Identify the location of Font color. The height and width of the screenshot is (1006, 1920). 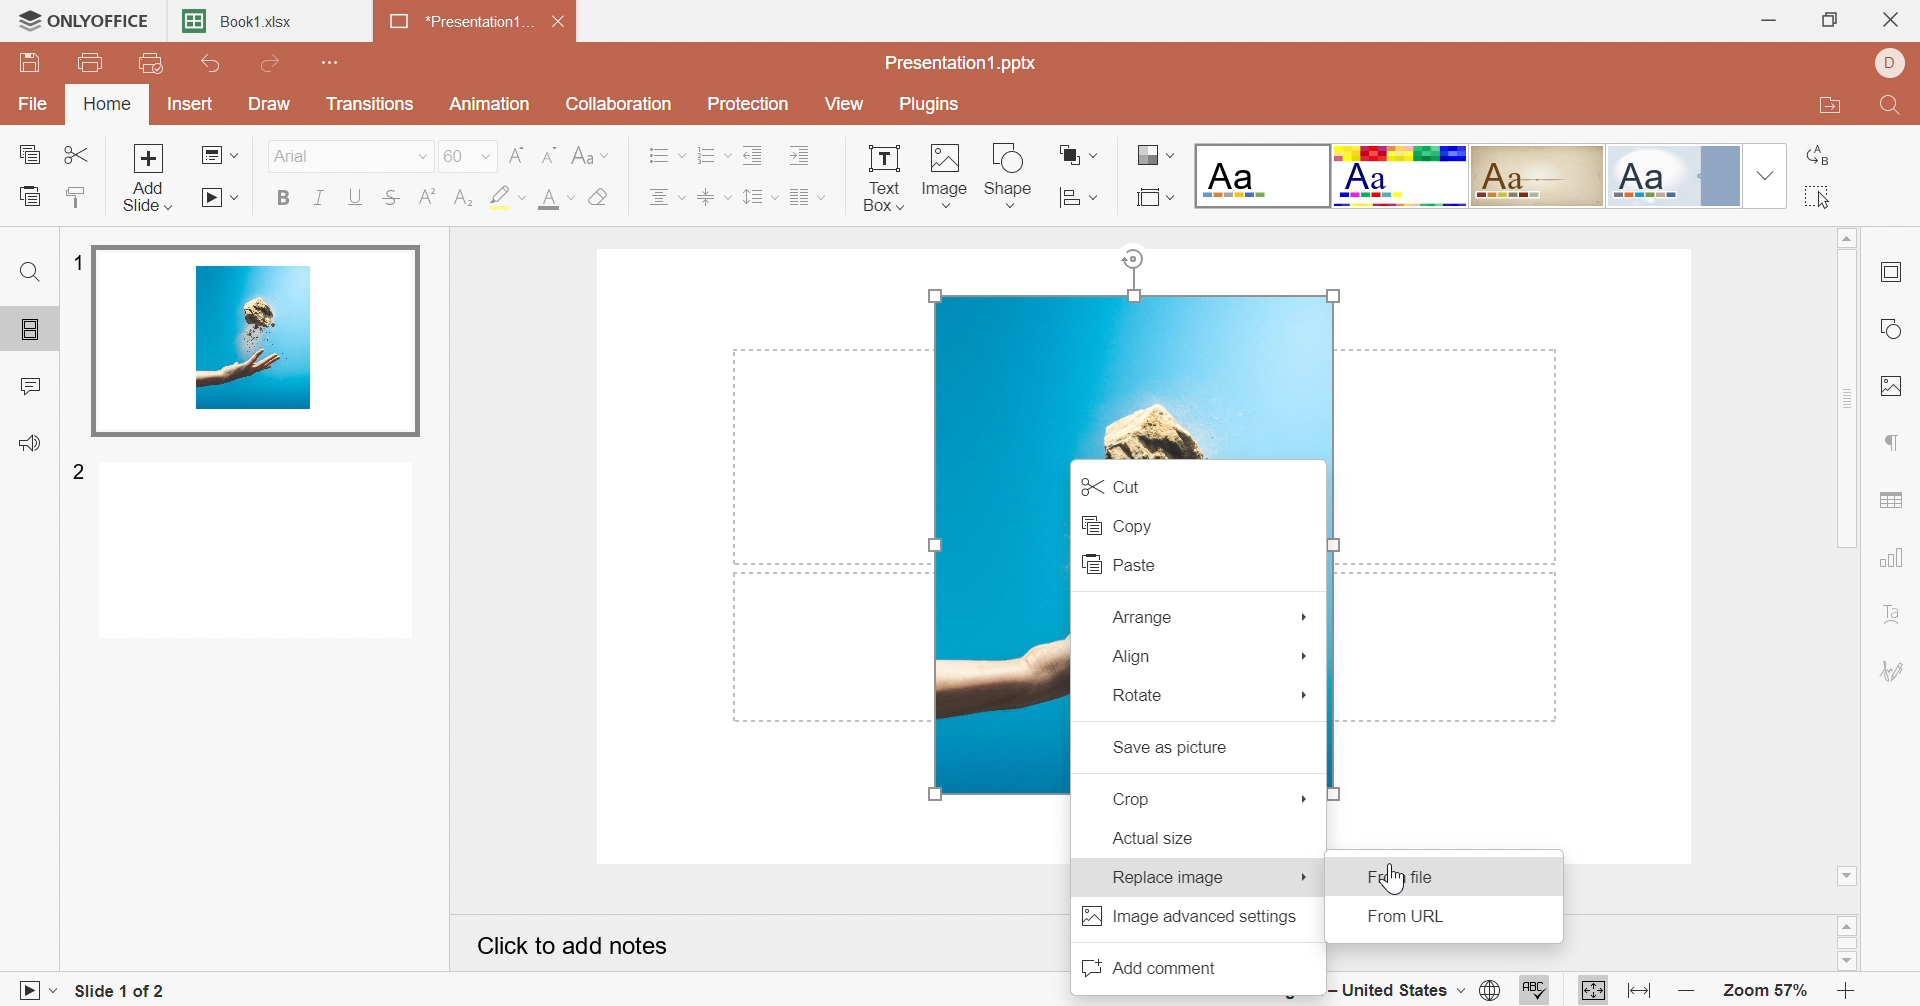
(561, 197).